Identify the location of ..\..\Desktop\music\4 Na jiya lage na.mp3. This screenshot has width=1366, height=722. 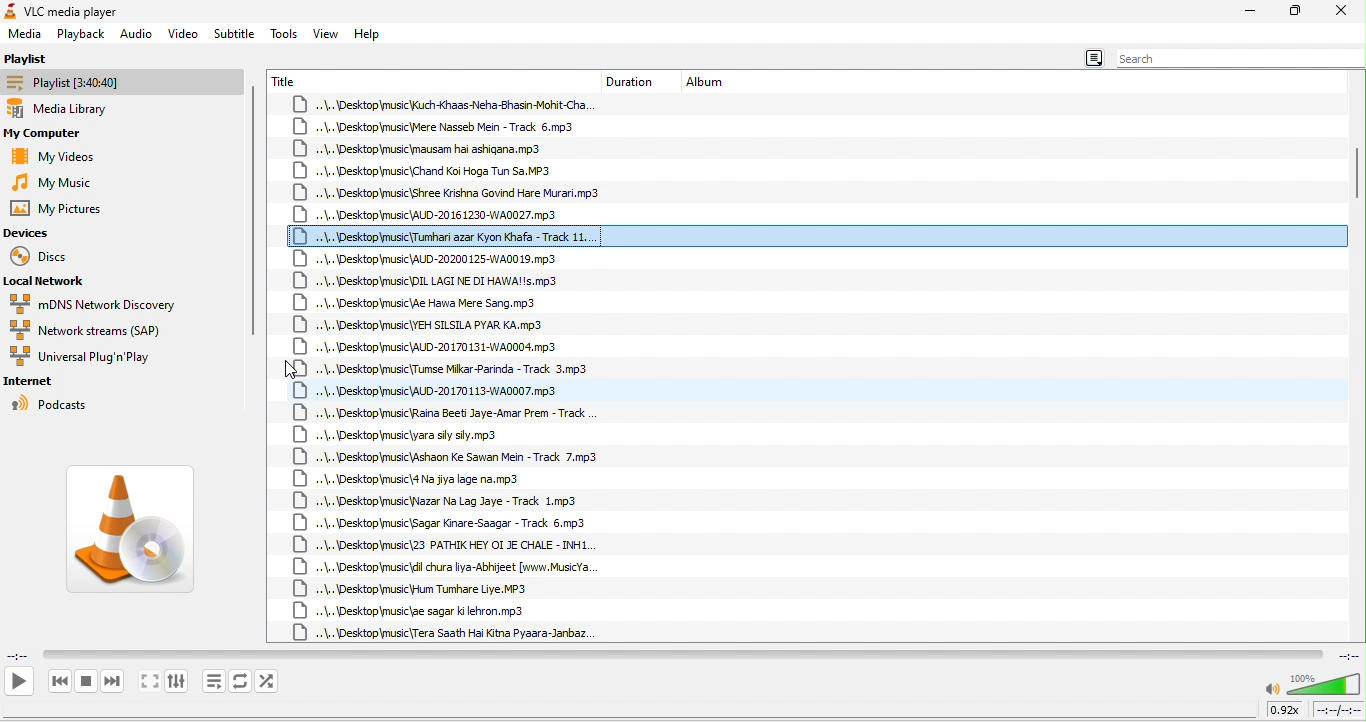
(408, 479).